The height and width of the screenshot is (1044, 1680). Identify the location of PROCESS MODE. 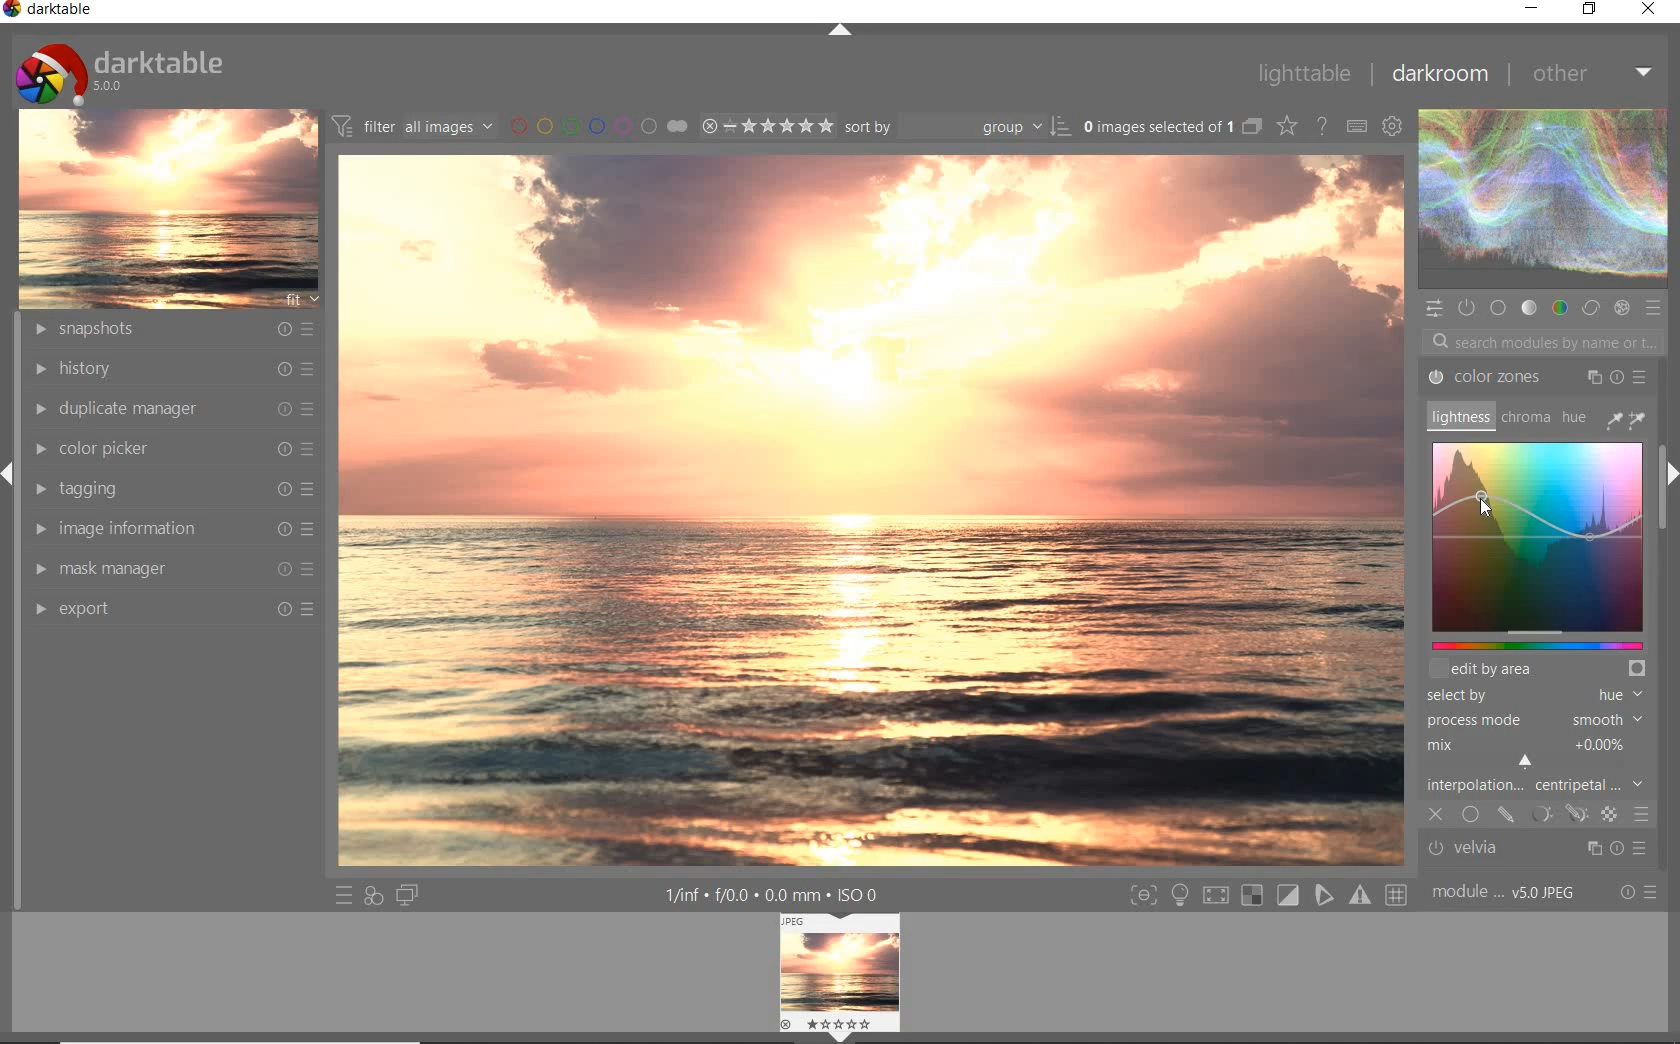
(1537, 720).